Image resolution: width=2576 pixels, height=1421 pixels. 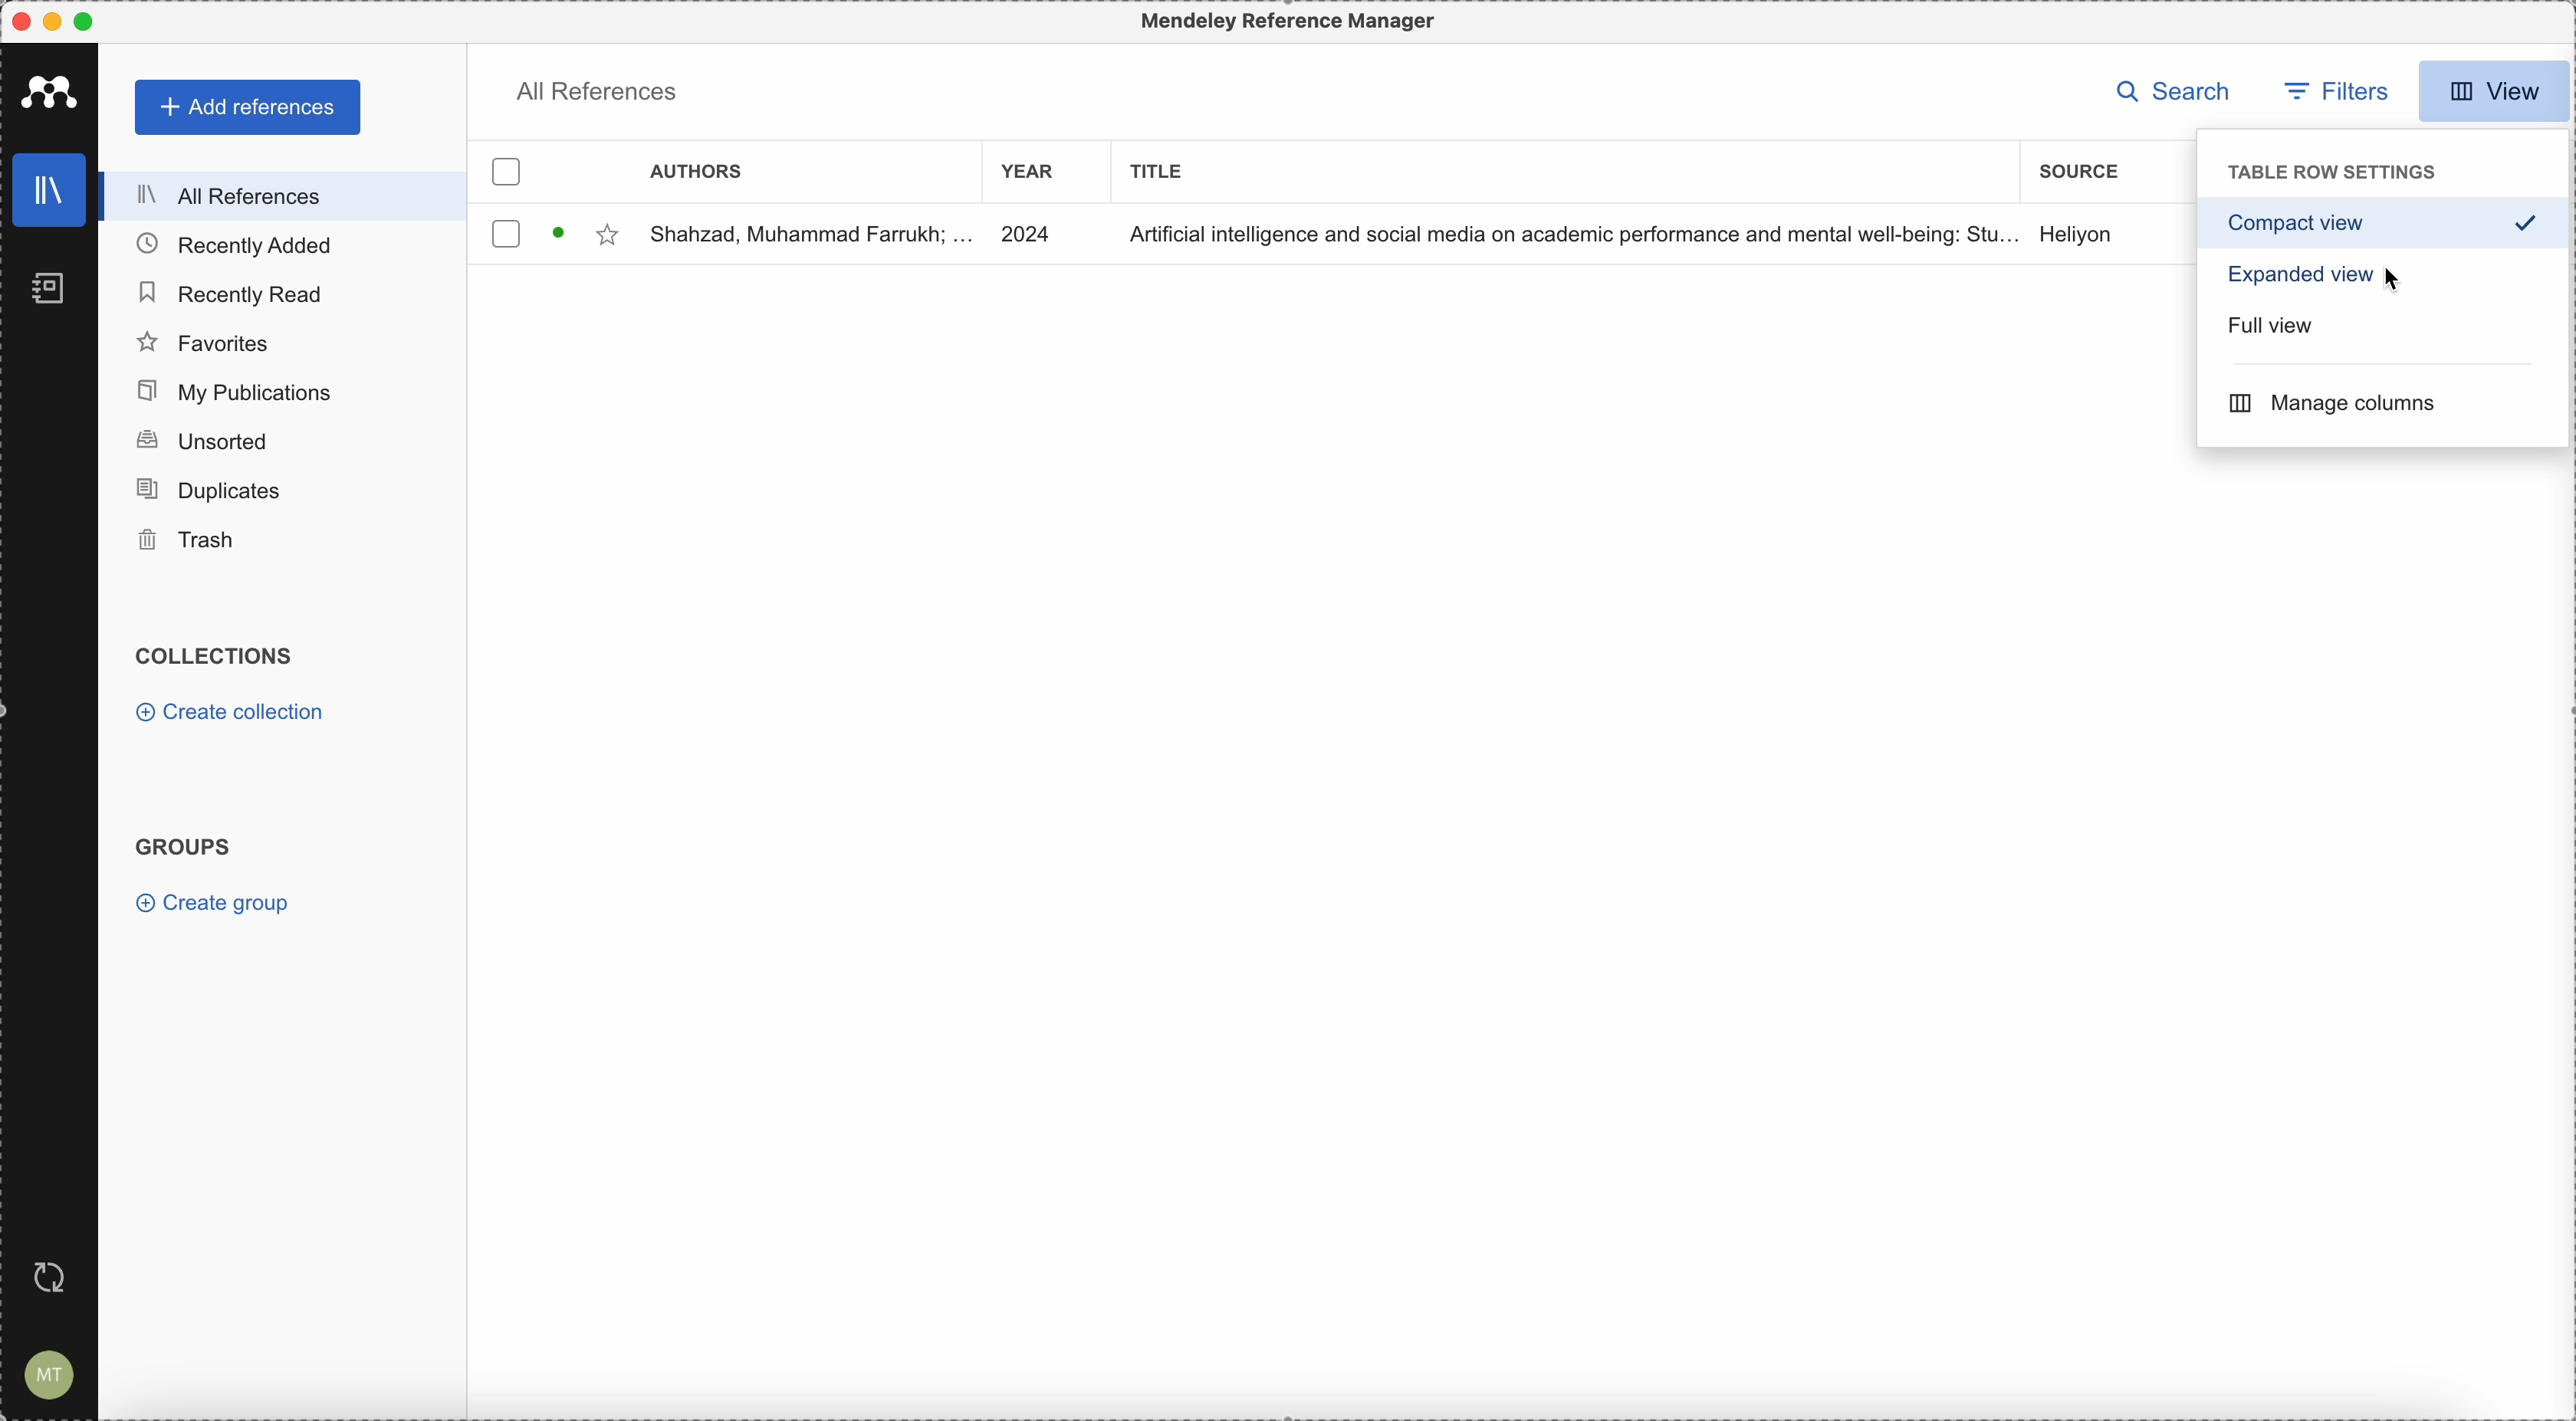 What do you see at coordinates (284, 197) in the screenshot?
I see `all references` at bounding box center [284, 197].